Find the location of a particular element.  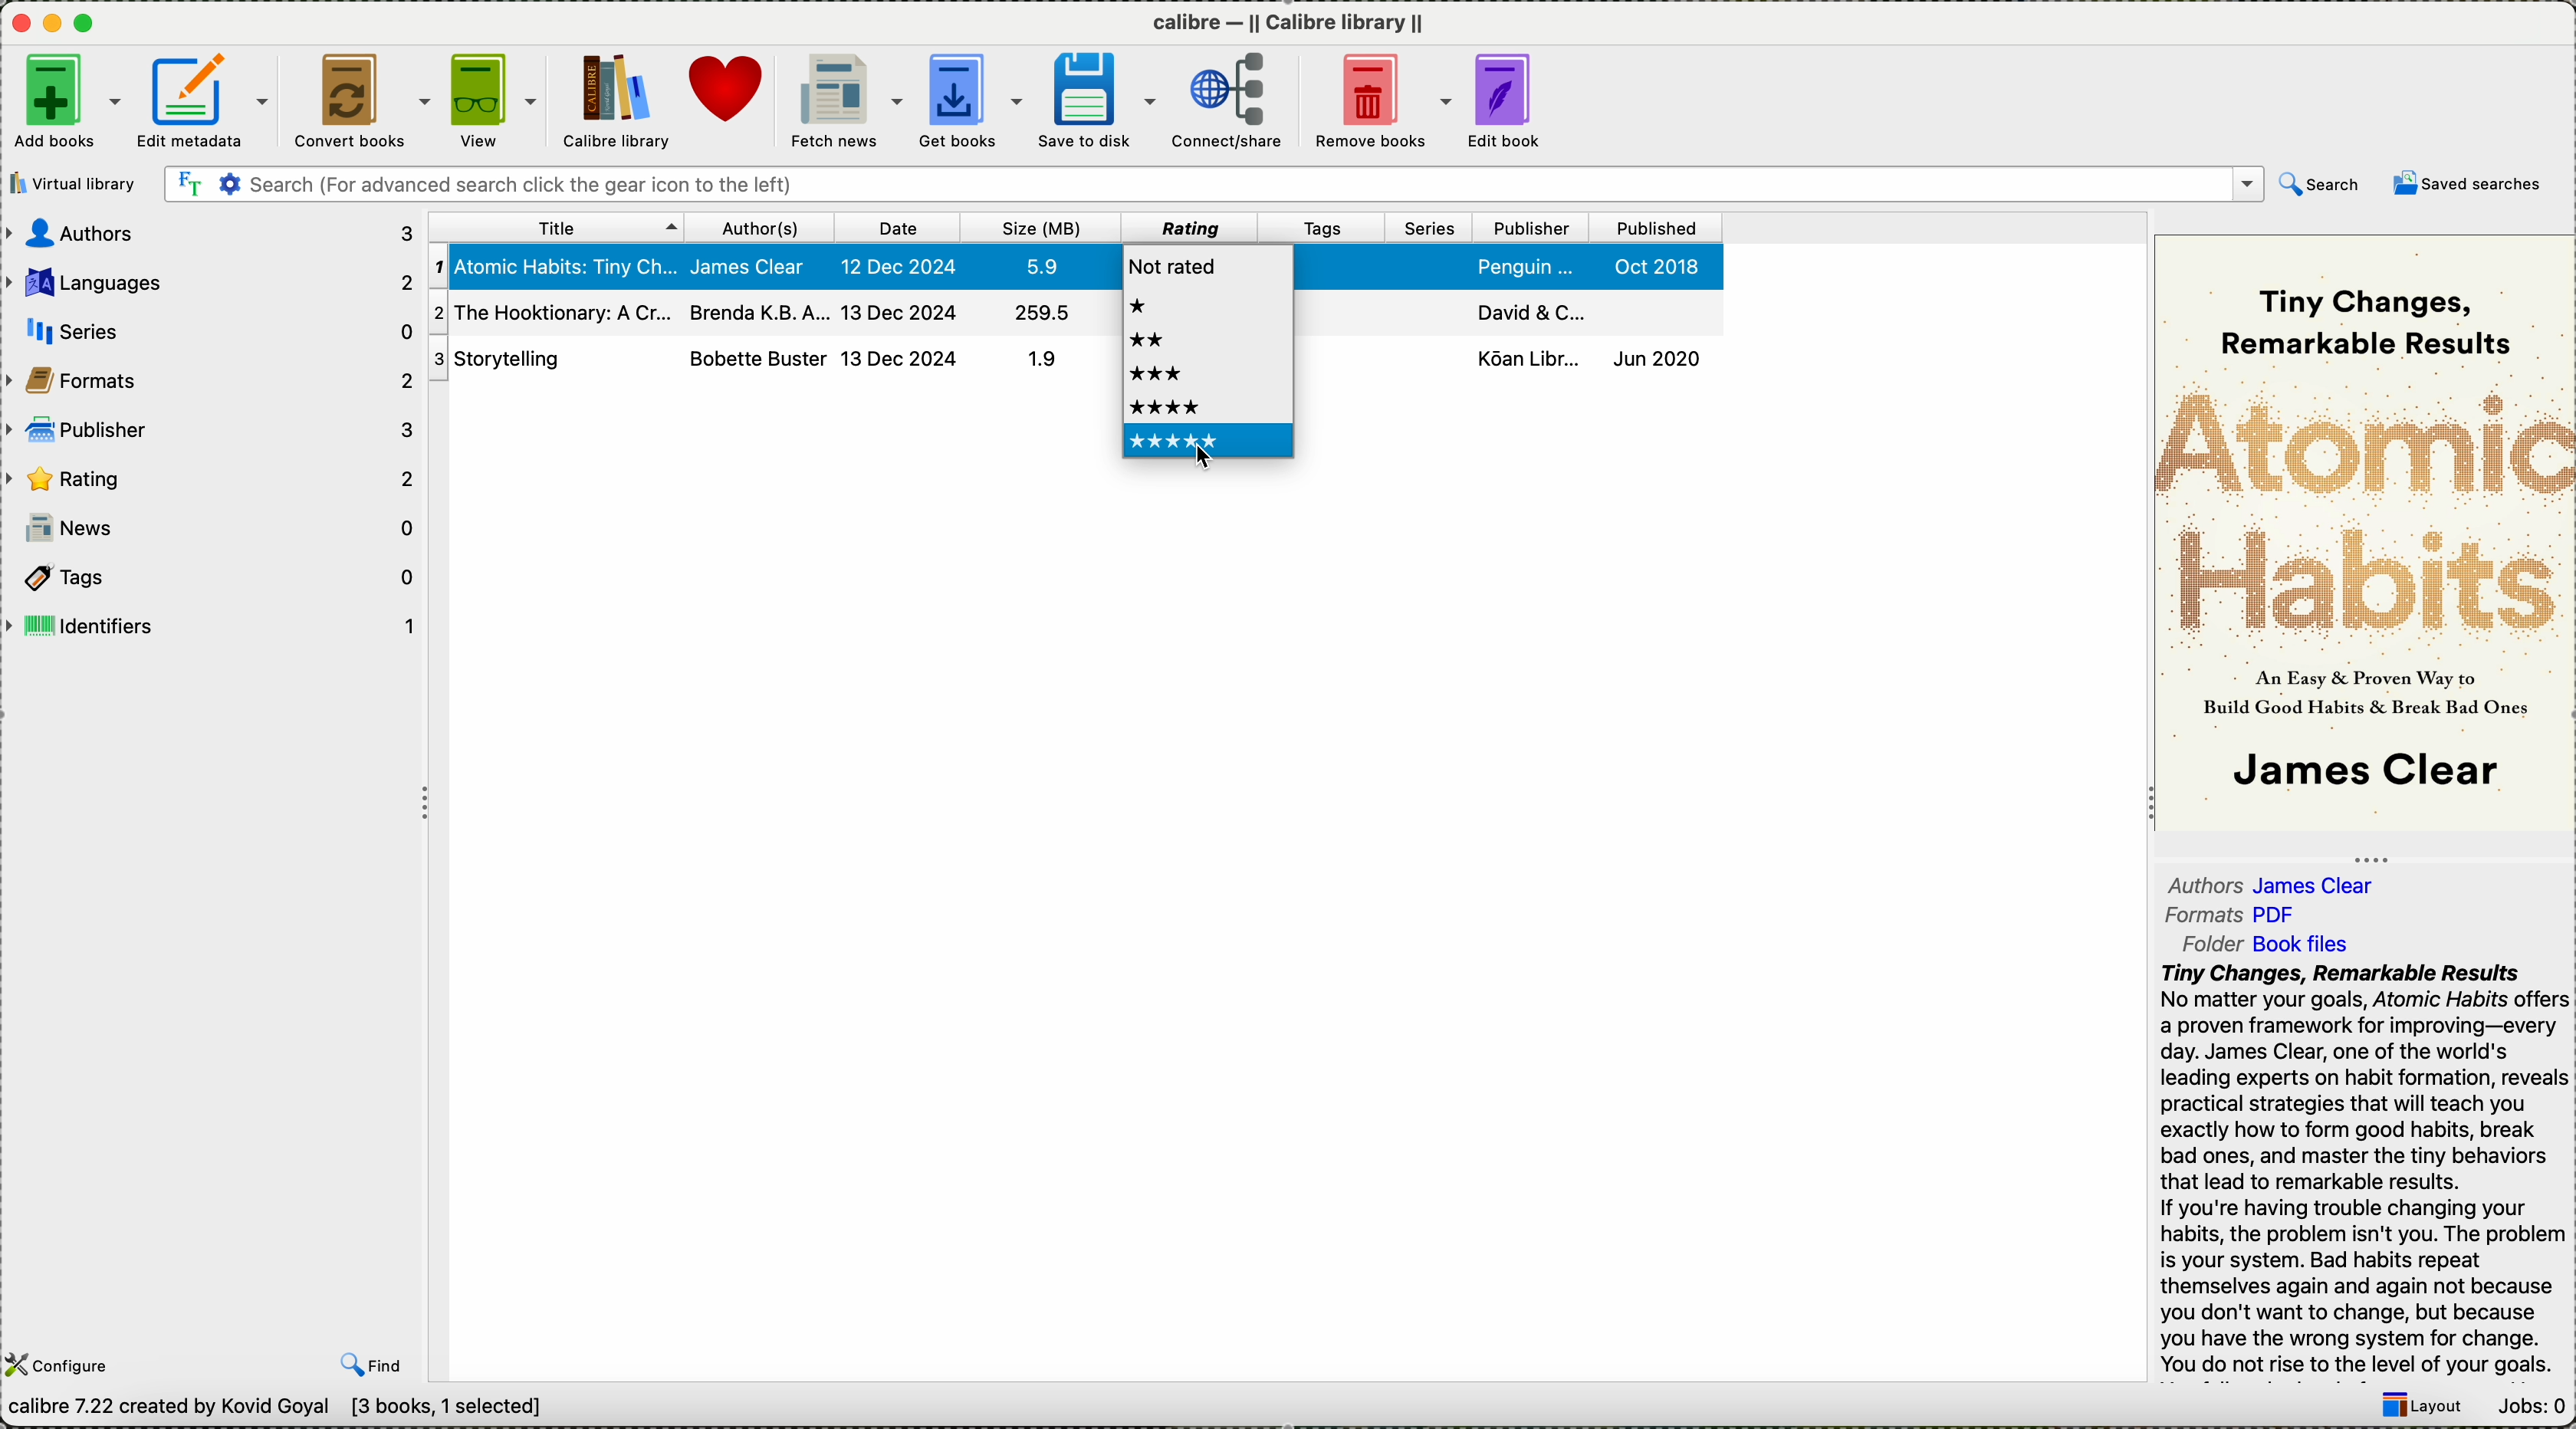

connect/share is located at coordinates (1230, 104).